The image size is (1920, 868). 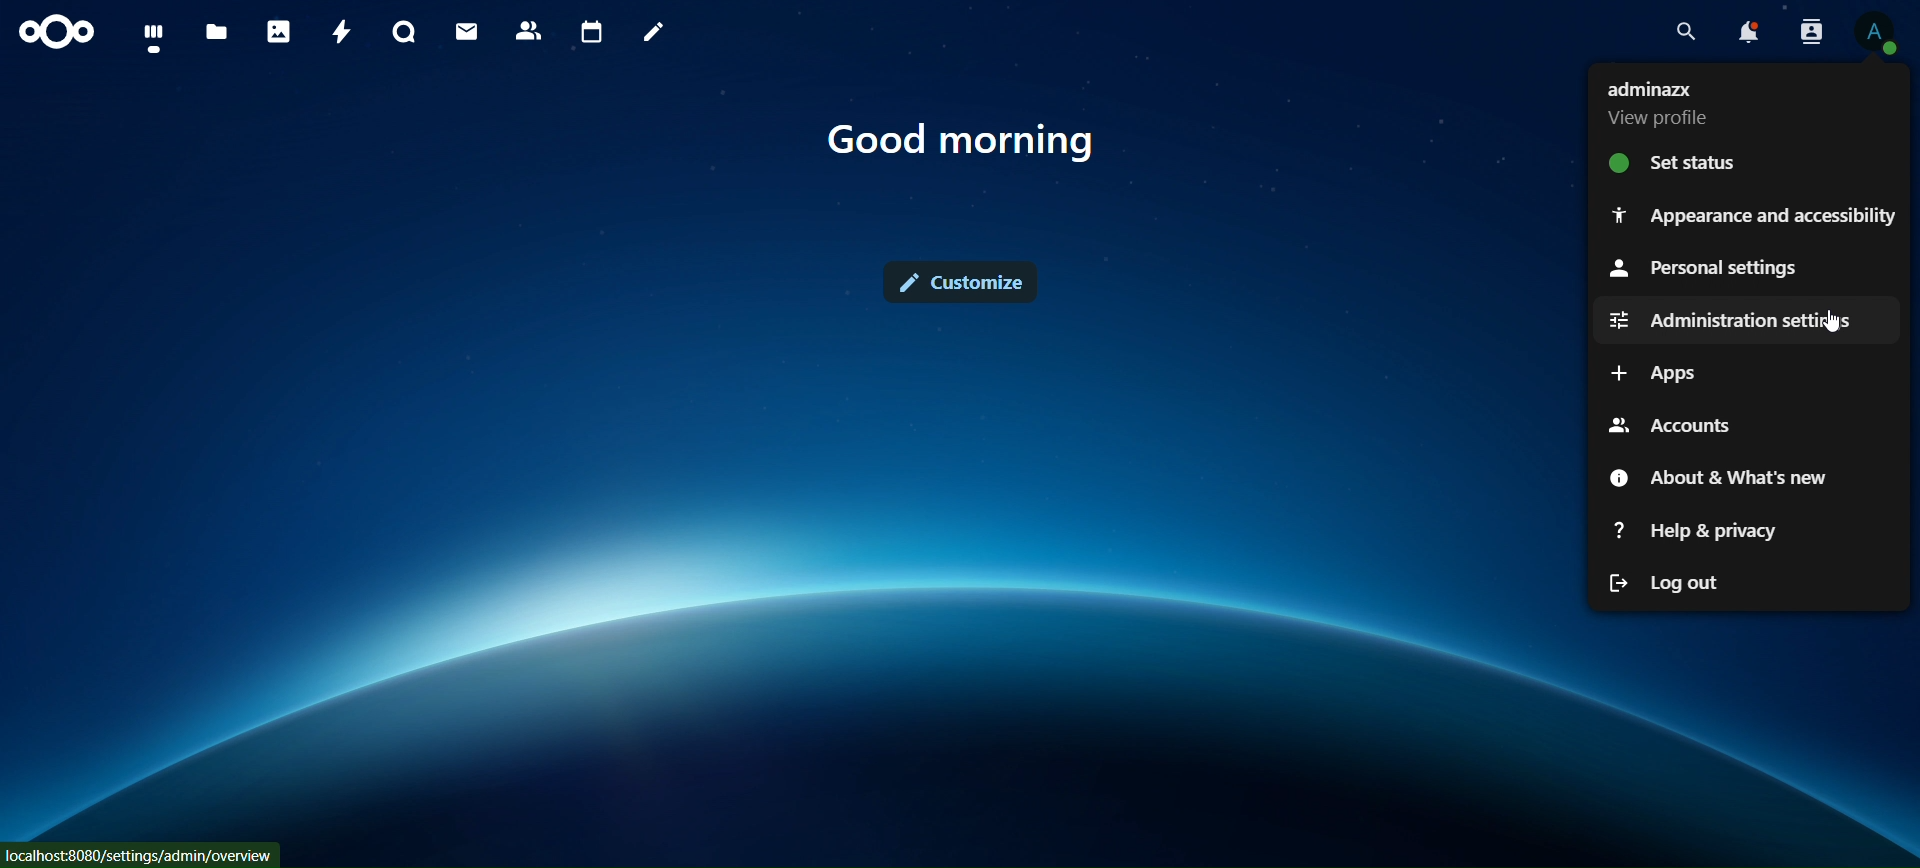 I want to click on notes, so click(x=655, y=36).